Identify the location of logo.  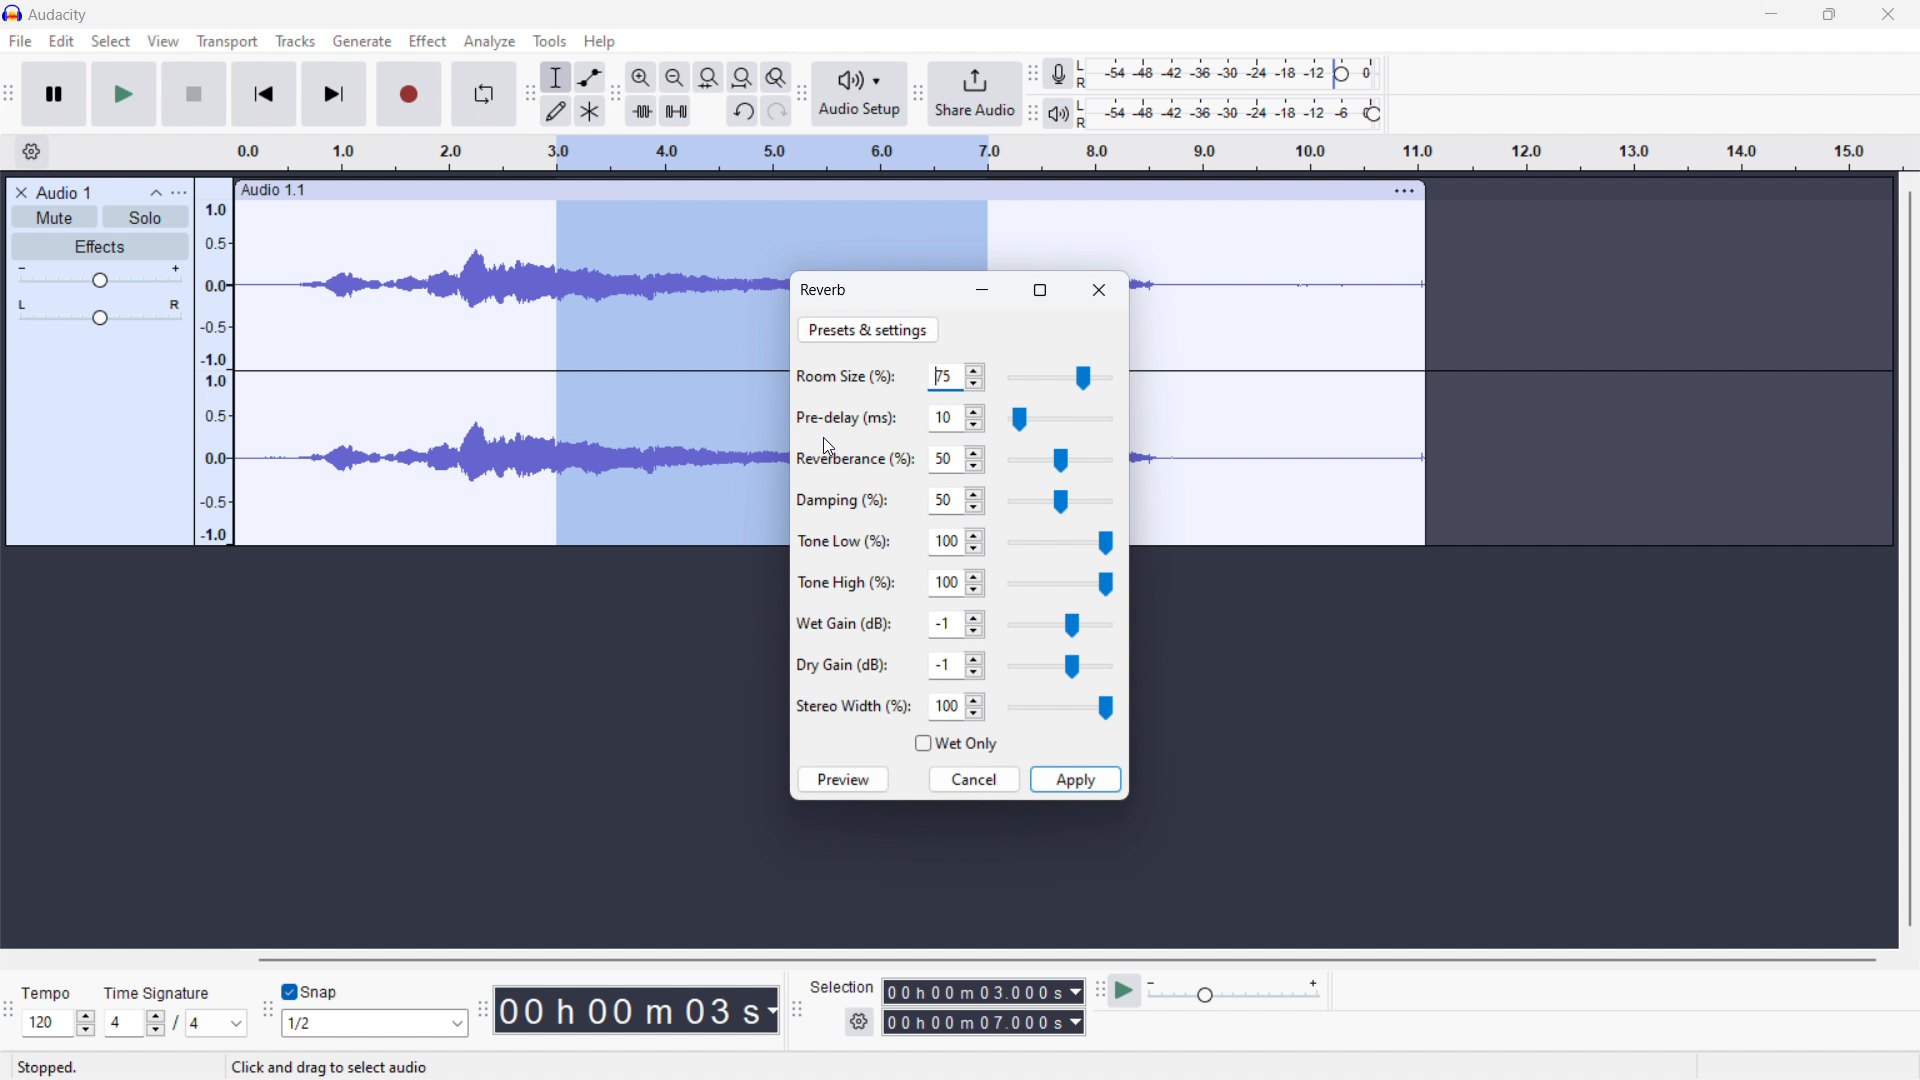
(14, 13).